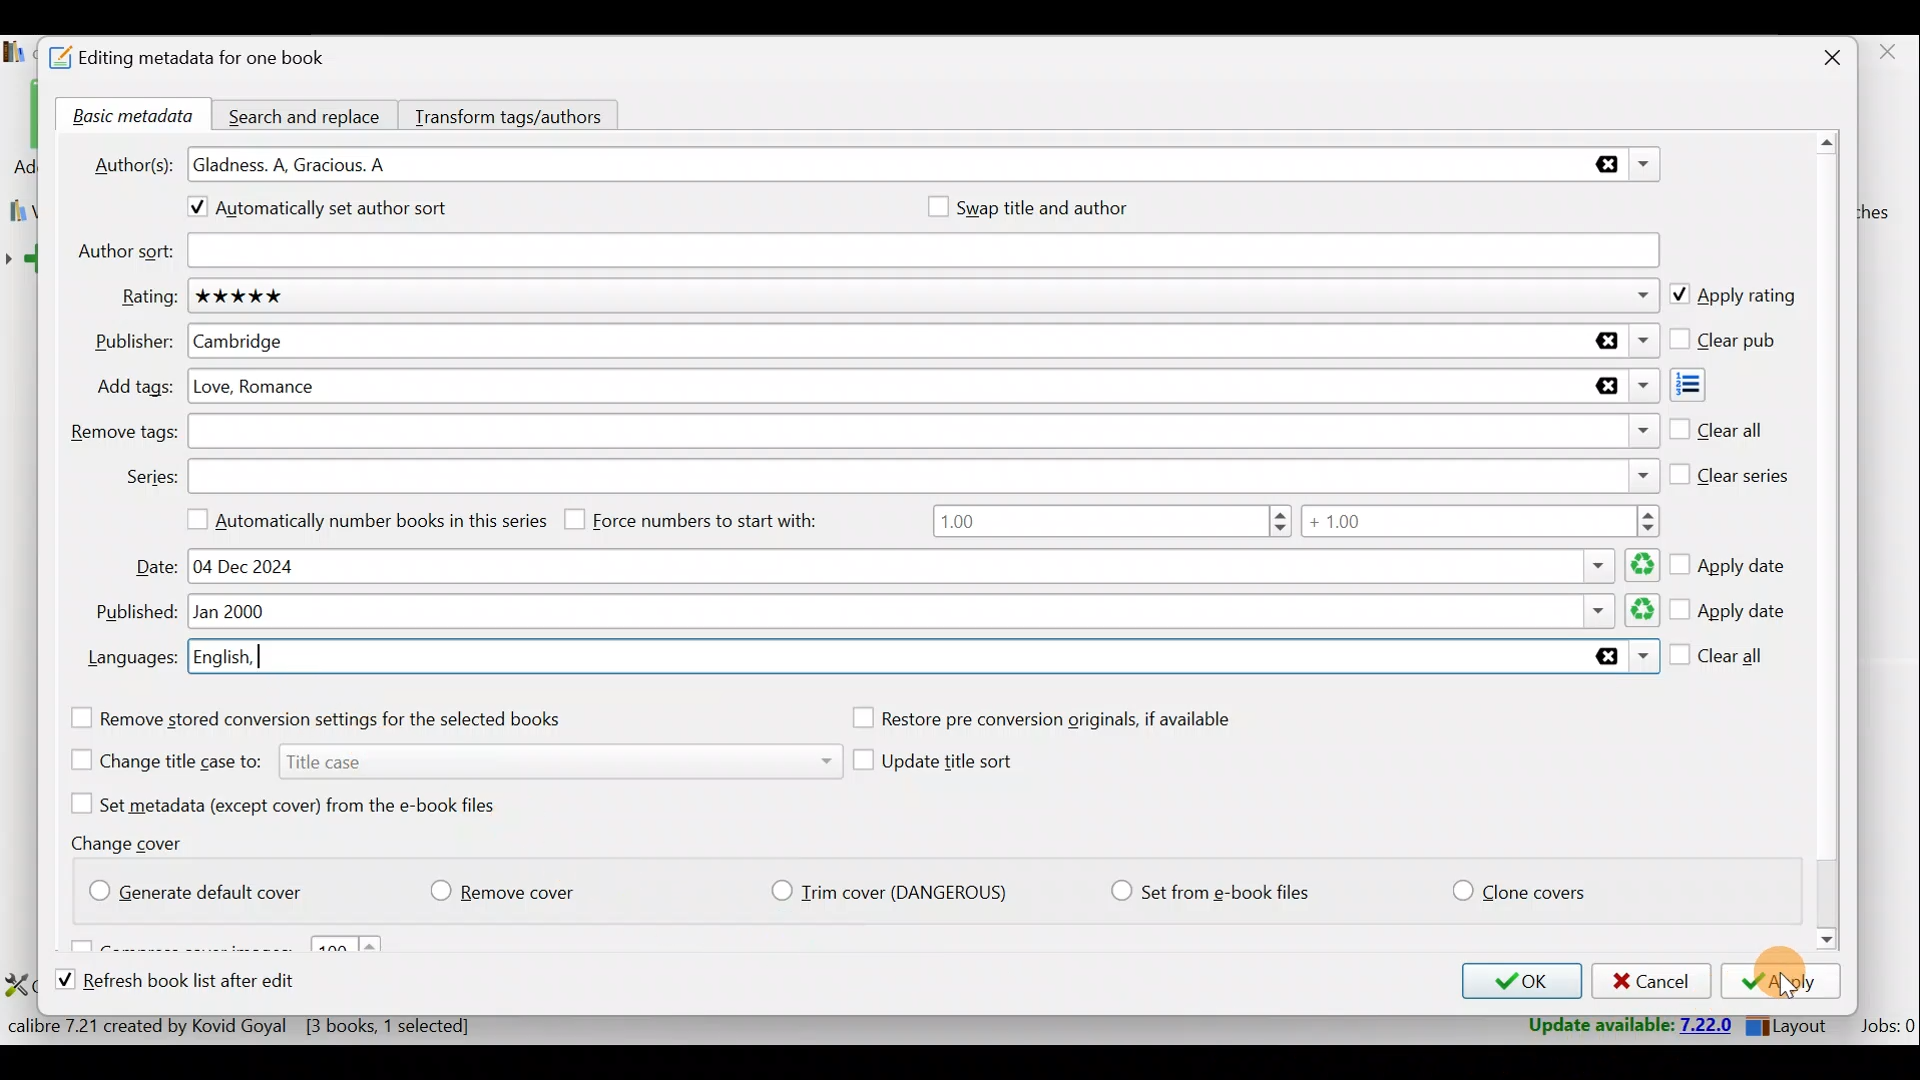 The width and height of the screenshot is (1920, 1080). What do you see at coordinates (134, 842) in the screenshot?
I see `Change cover` at bounding box center [134, 842].